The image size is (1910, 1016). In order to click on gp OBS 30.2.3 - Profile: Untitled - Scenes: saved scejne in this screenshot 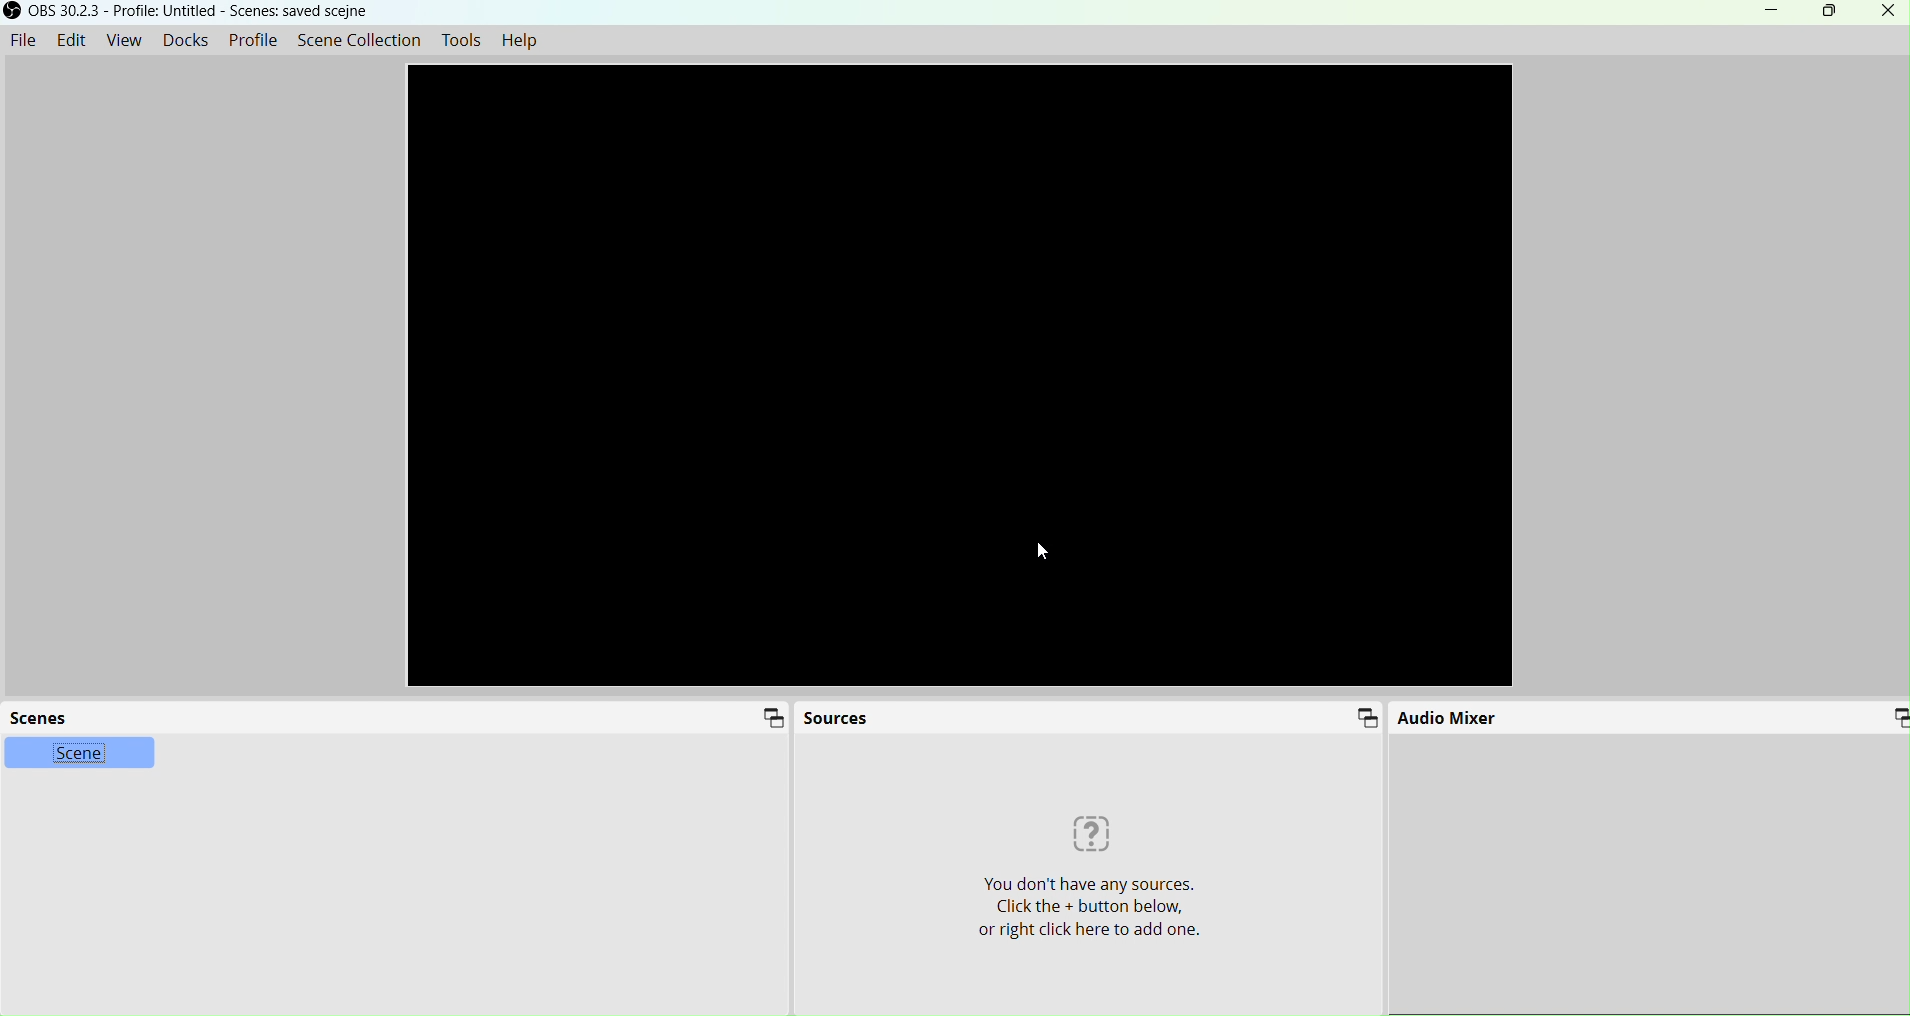, I will do `click(194, 11)`.